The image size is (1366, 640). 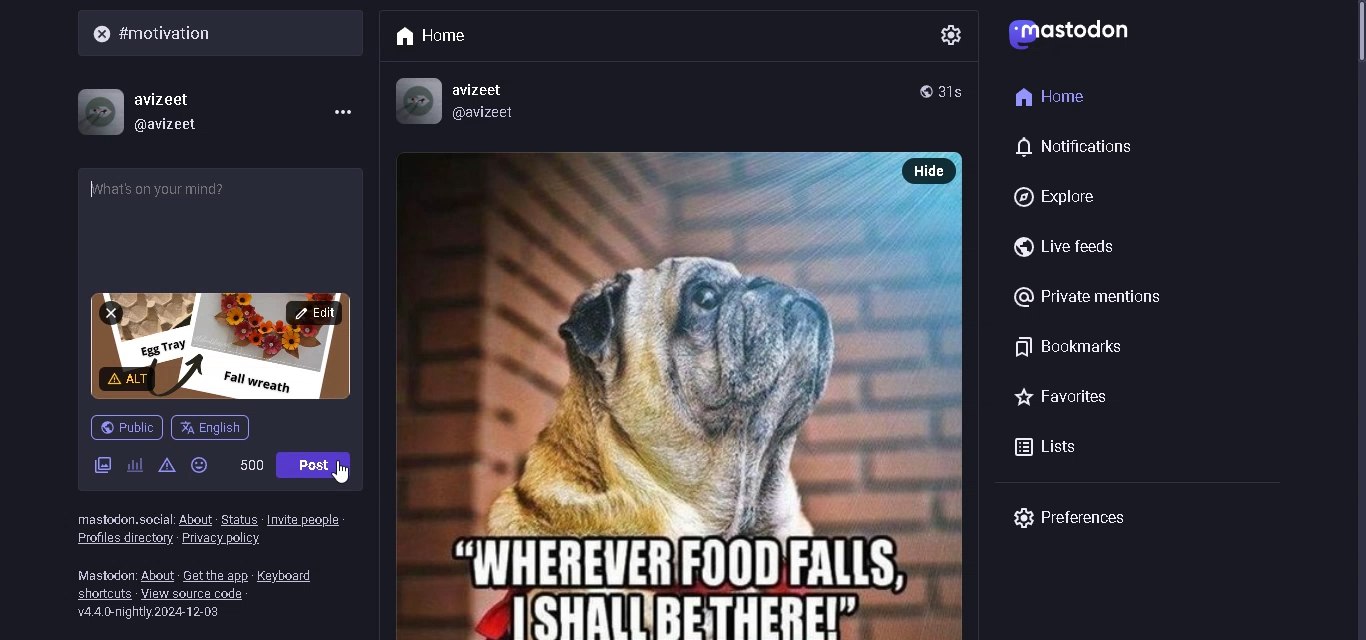 What do you see at coordinates (209, 328) in the screenshot?
I see `recent DIY craft picture` at bounding box center [209, 328].